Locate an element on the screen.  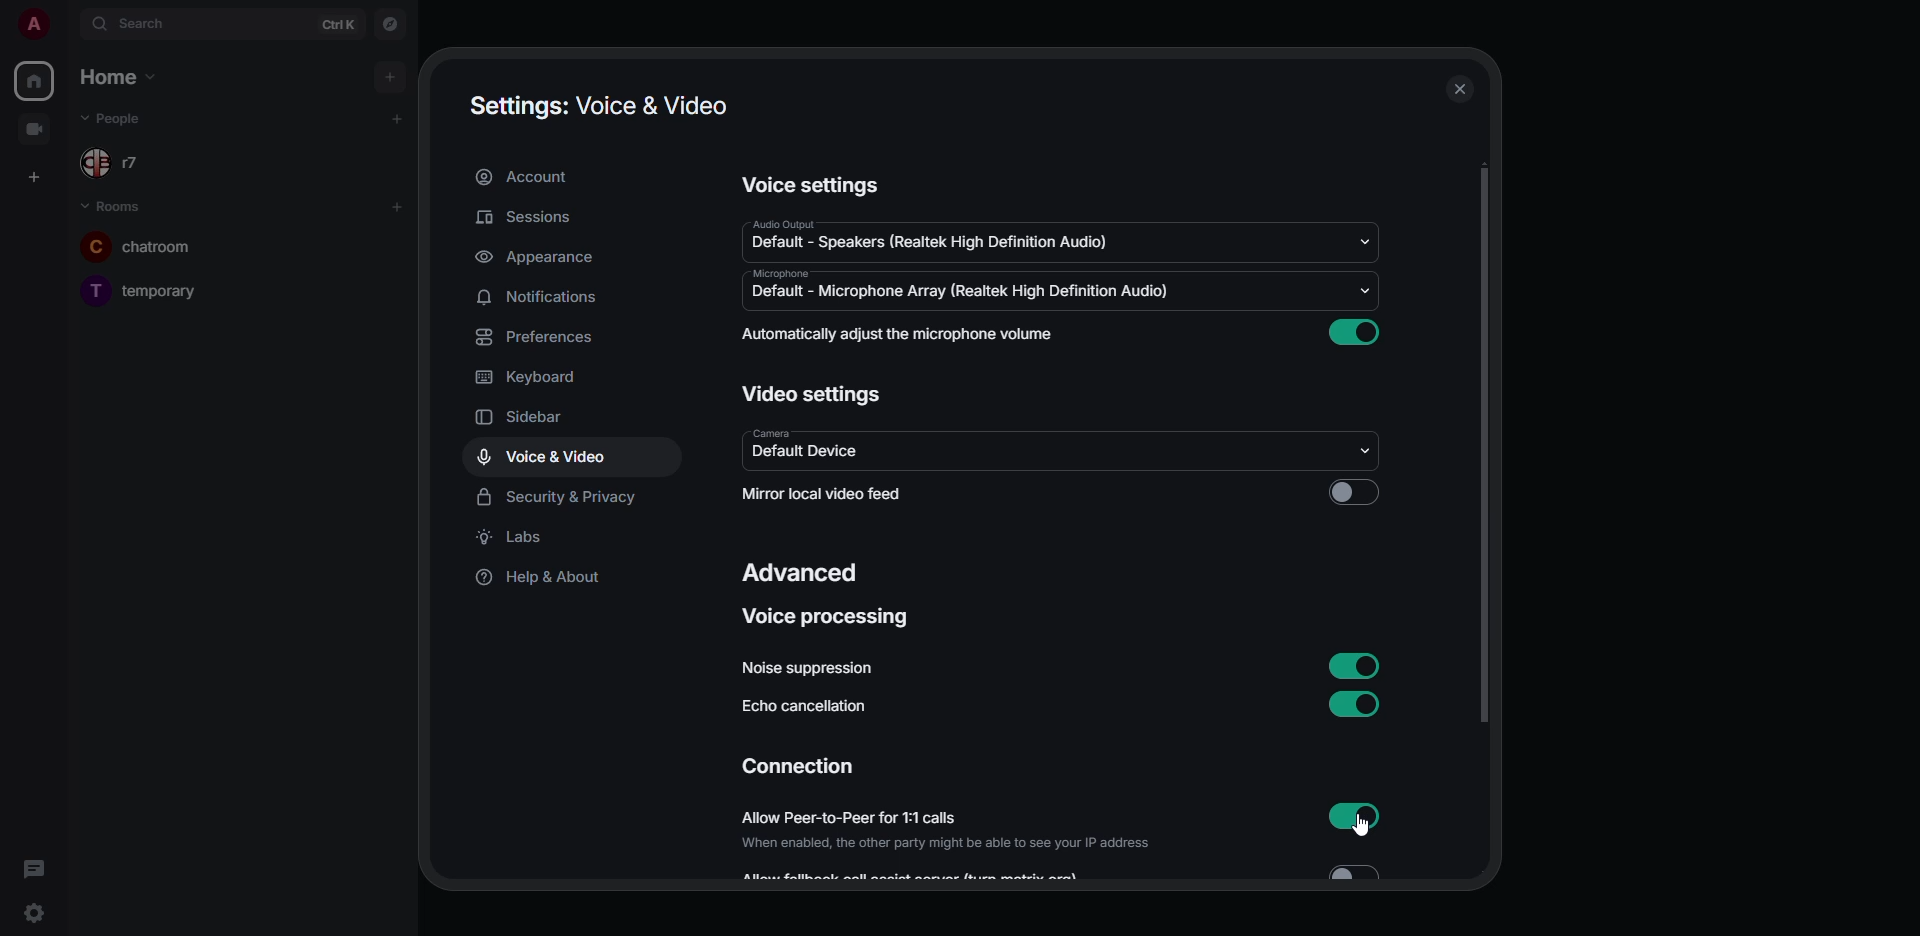
drop down is located at coordinates (1369, 287).